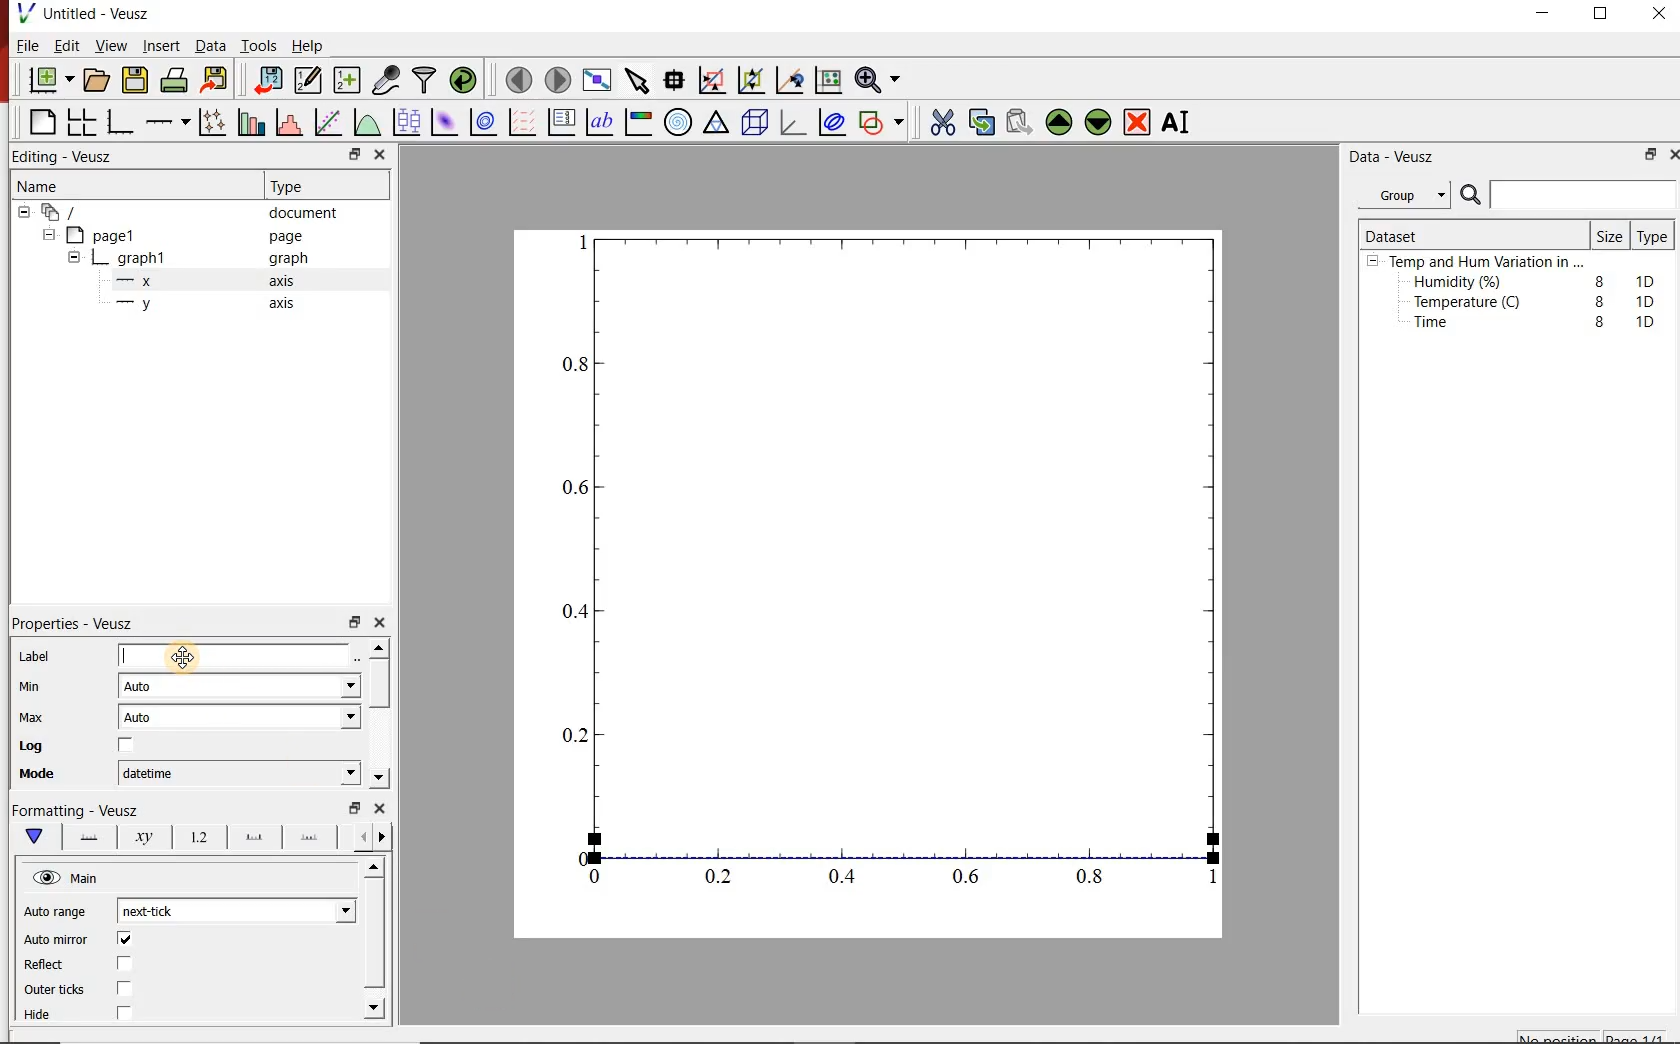  I want to click on Auto, so click(148, 687).